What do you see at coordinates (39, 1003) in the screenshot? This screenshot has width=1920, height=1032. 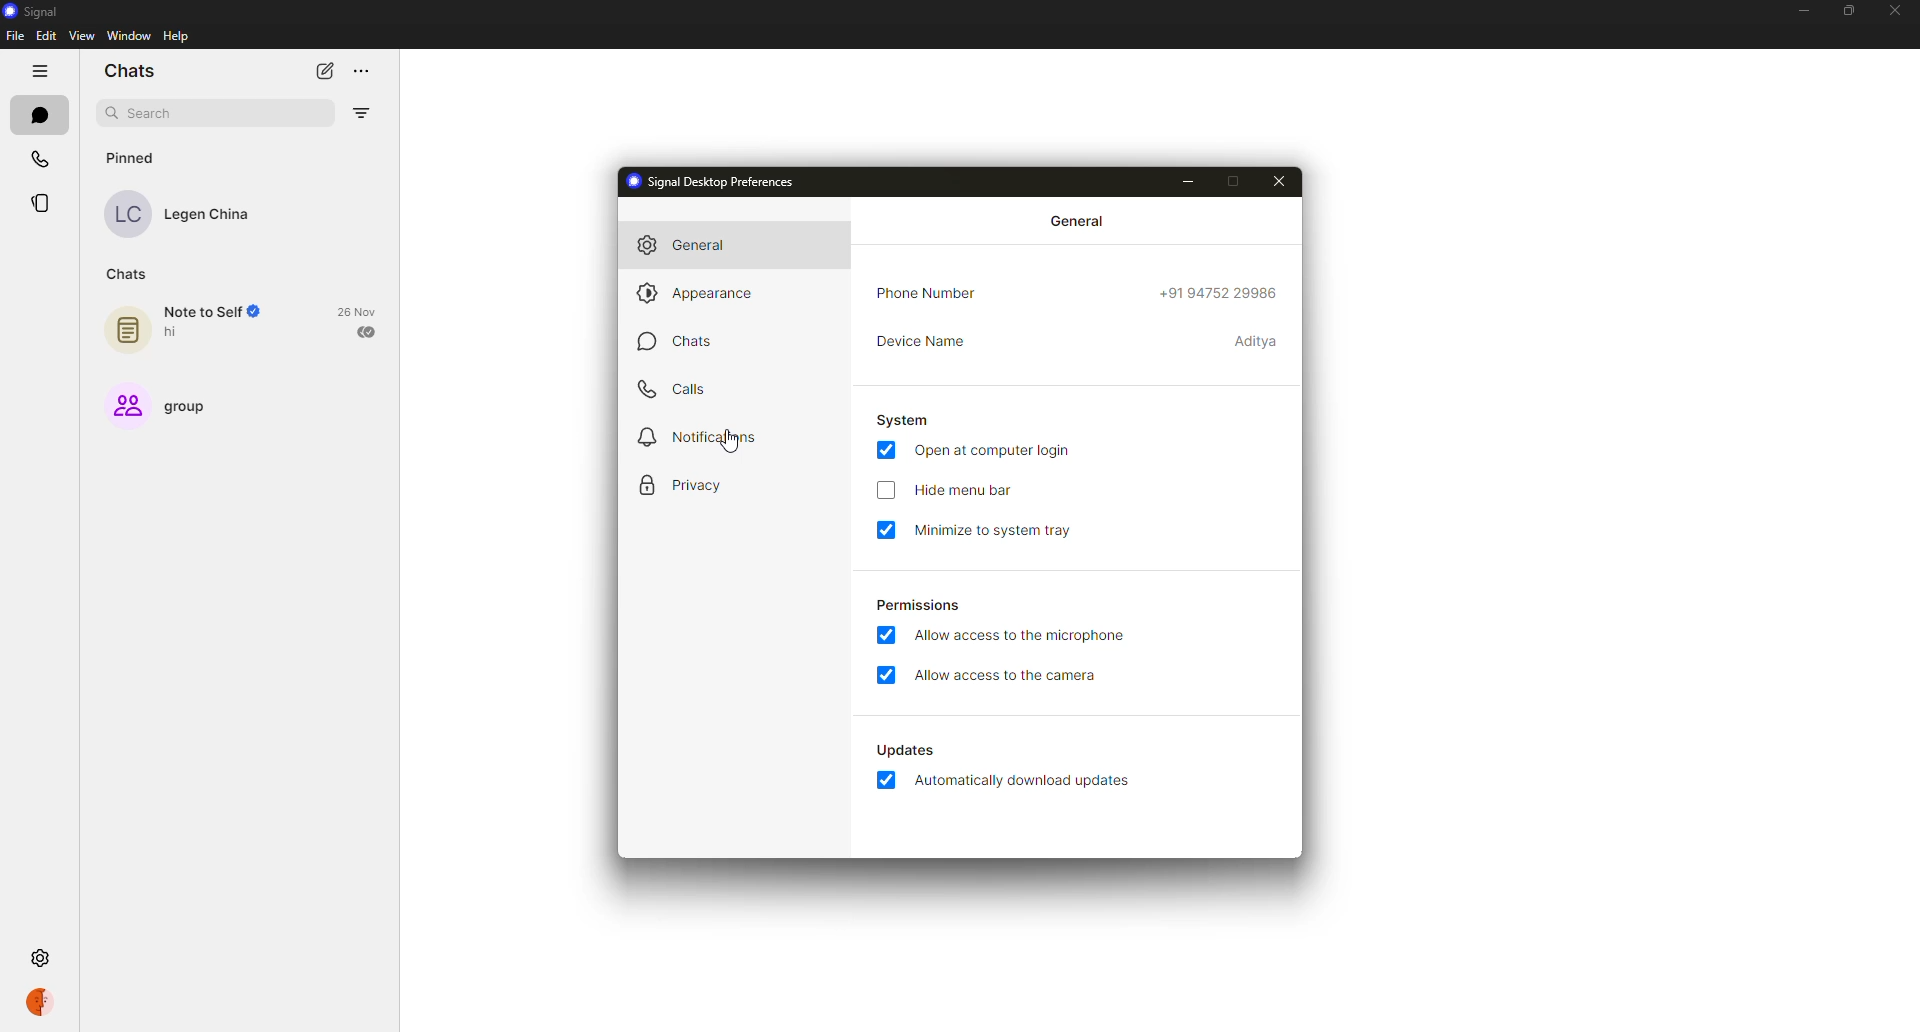 I see `profile` at bounding box center [39, 1003].